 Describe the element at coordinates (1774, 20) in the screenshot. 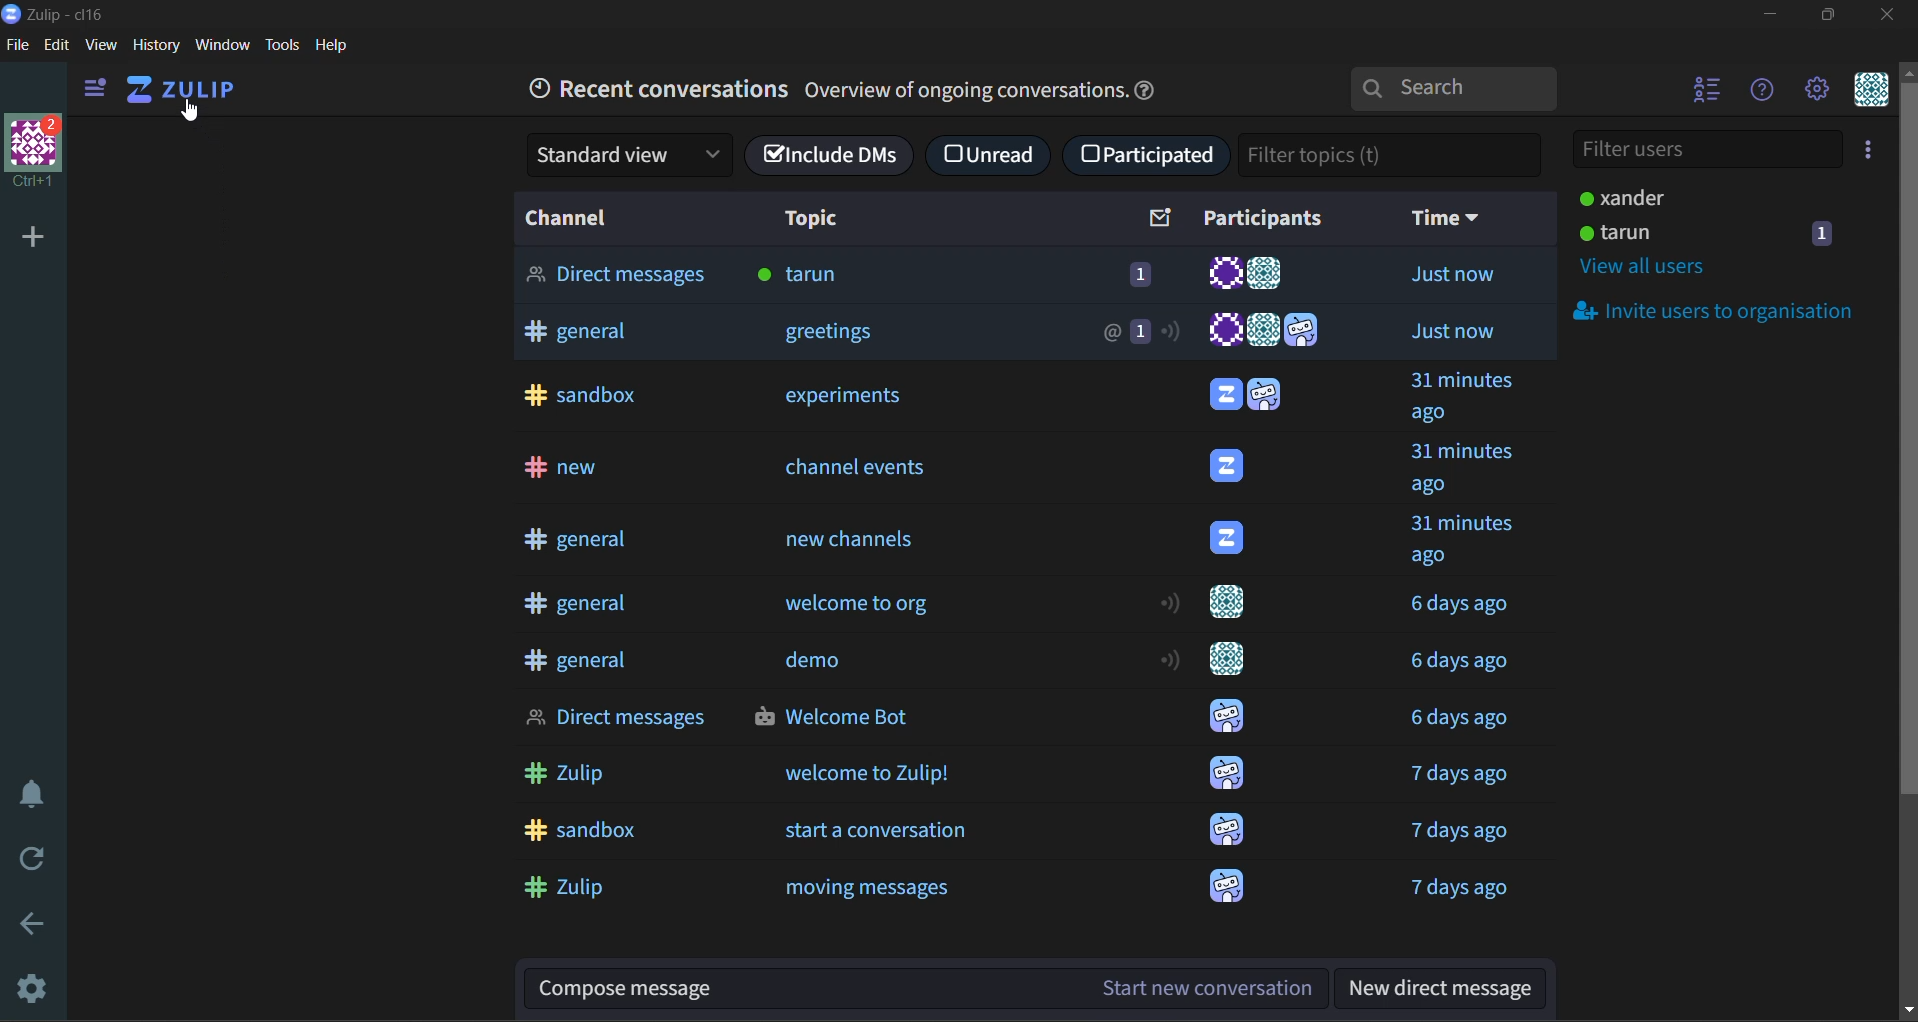

I see `minimize` at that location.